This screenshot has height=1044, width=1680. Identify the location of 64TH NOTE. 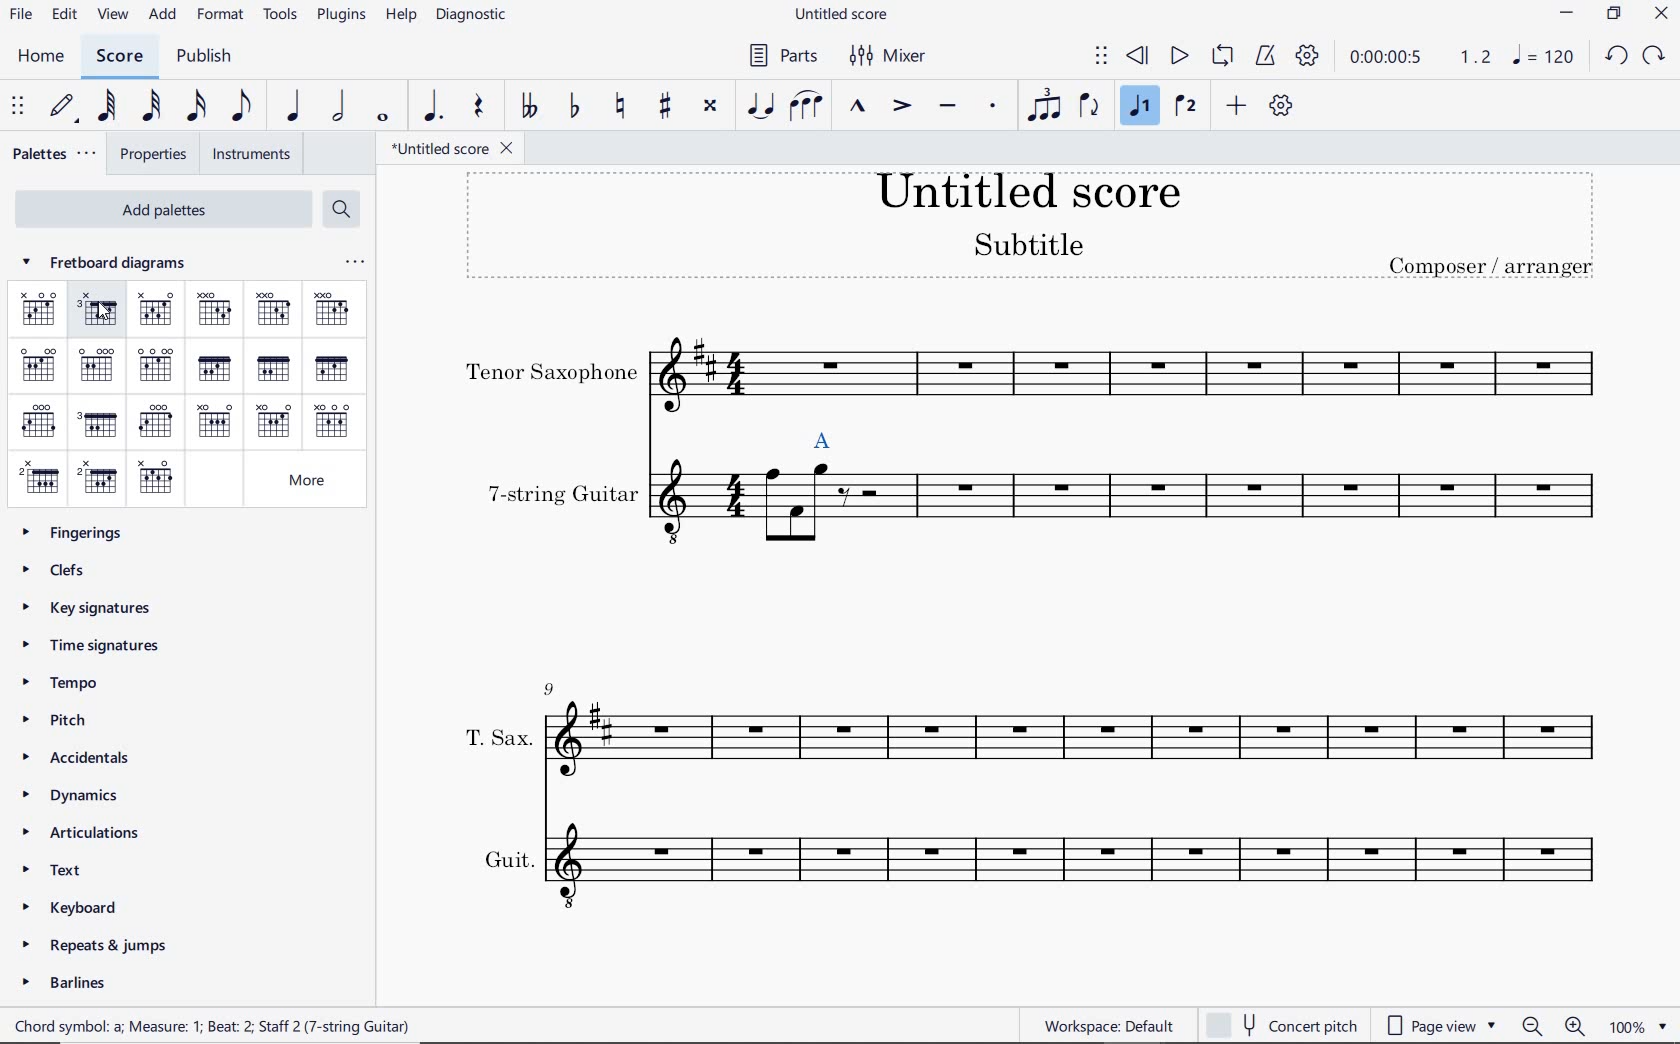
(108, 108).